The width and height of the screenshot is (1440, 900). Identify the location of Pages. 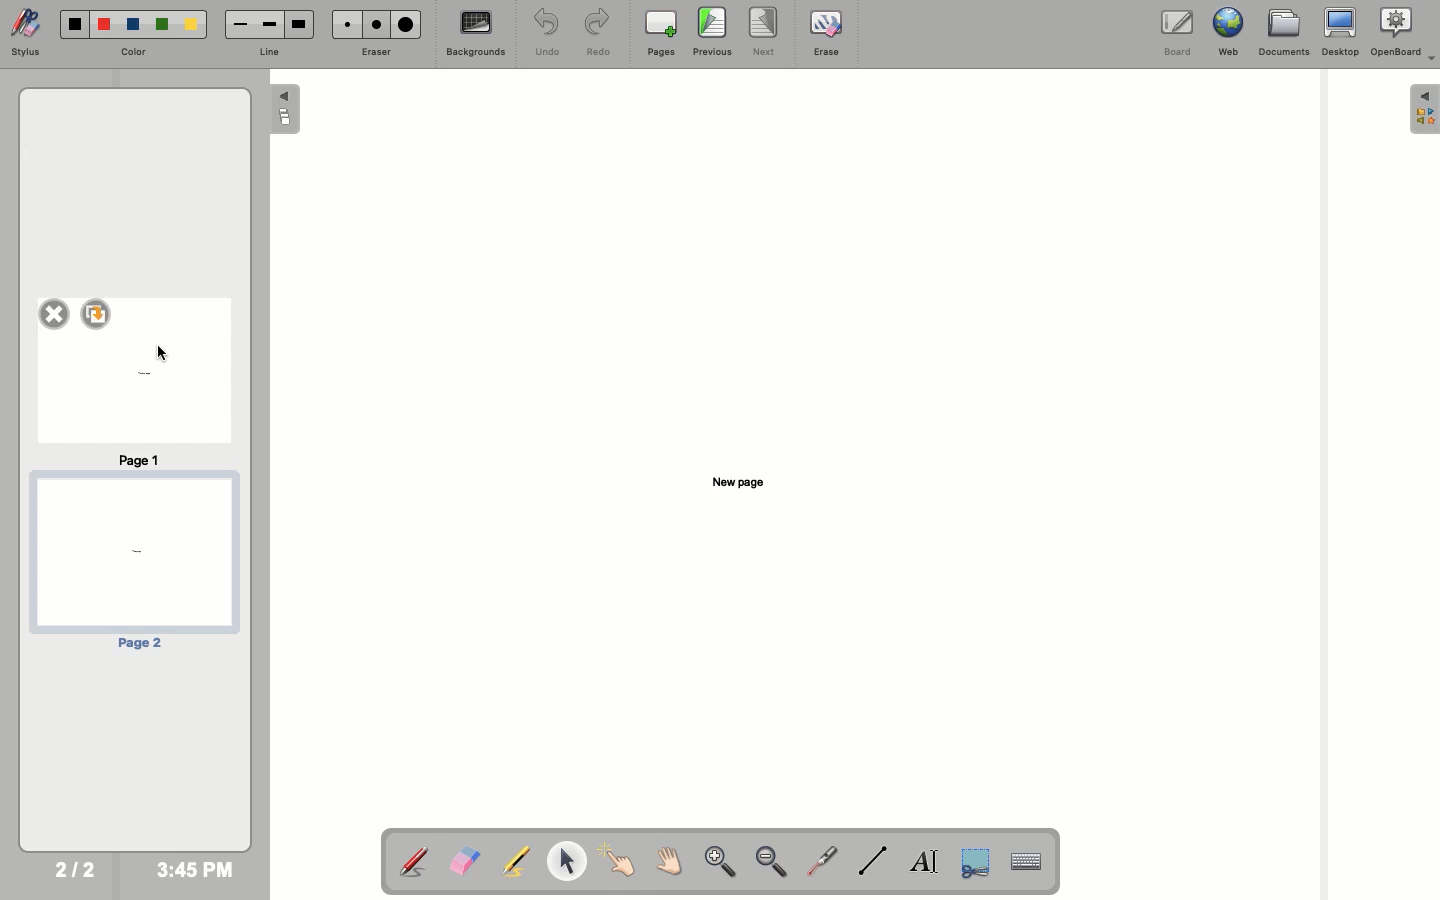
(661, 33).